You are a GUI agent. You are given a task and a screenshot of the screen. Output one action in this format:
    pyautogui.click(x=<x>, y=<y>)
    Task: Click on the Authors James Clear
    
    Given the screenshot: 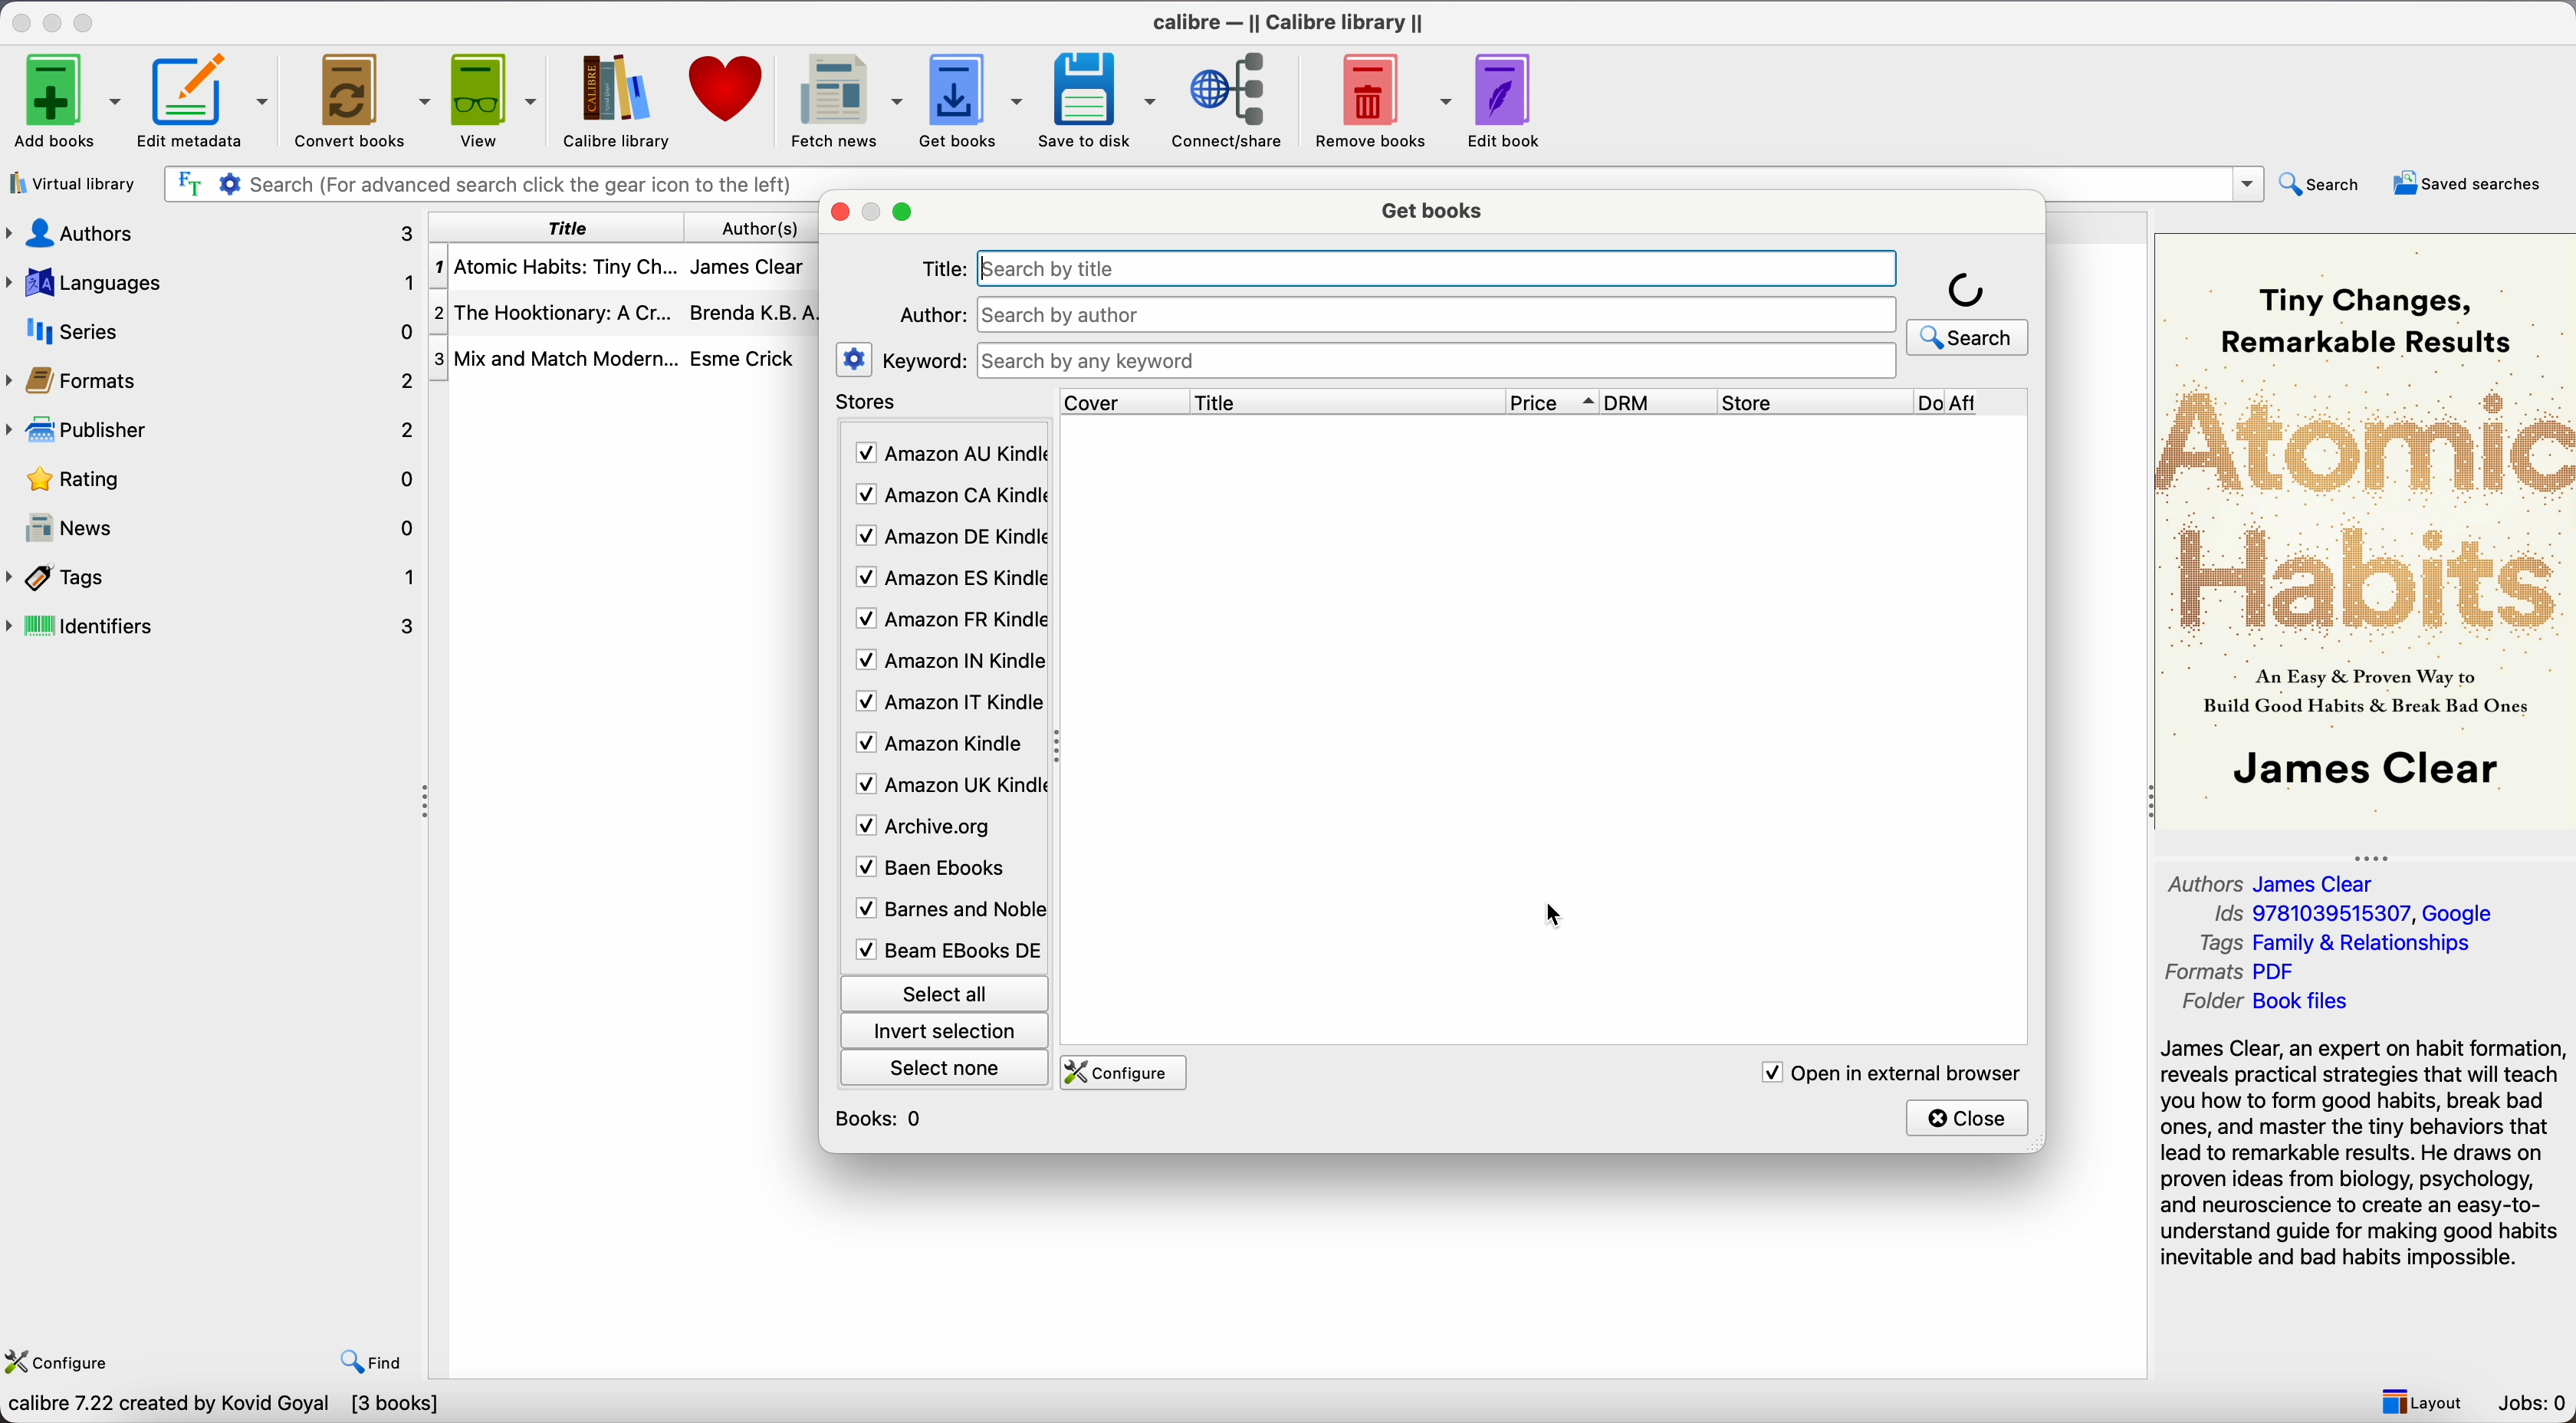 What is the action you would take?
    pyautogui.click(x=2275, y=881)
    